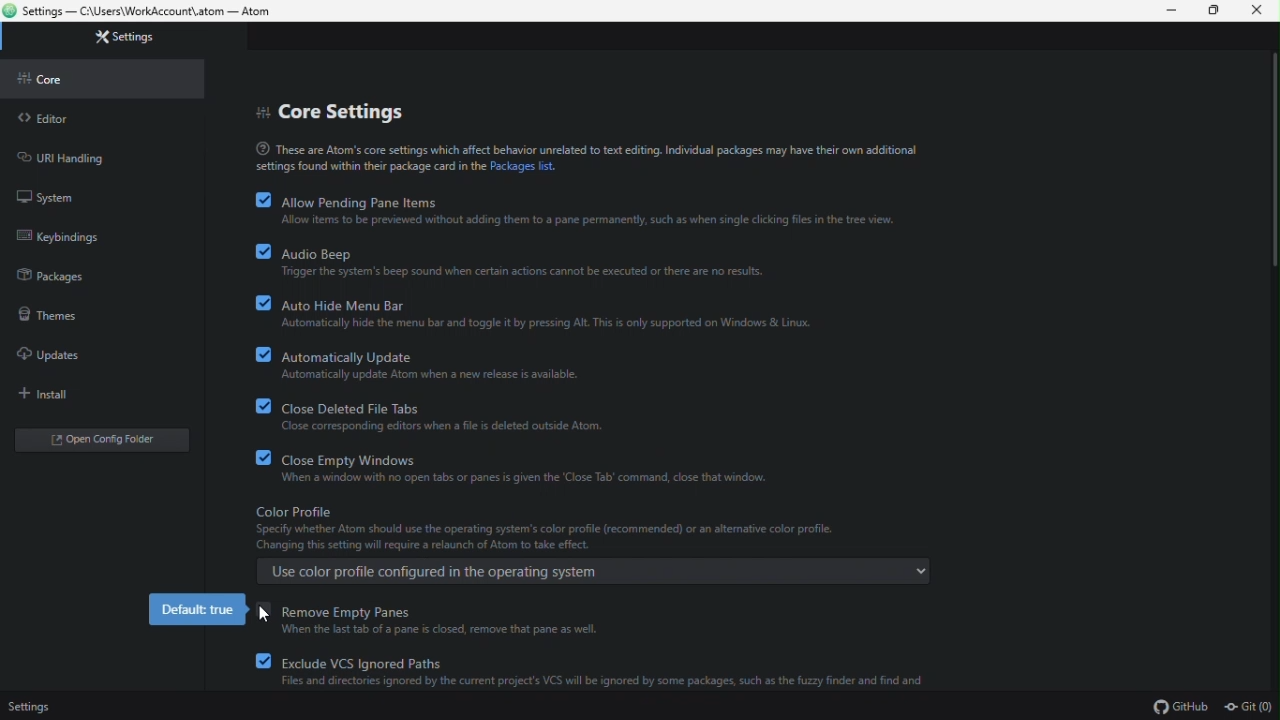 Image resolution: width=1280 pixels, height=720 pixels. What do you see at coordinates (592, 211) in the screenshot?
I see `allow pending pane items` at bounding box center [592, 211].